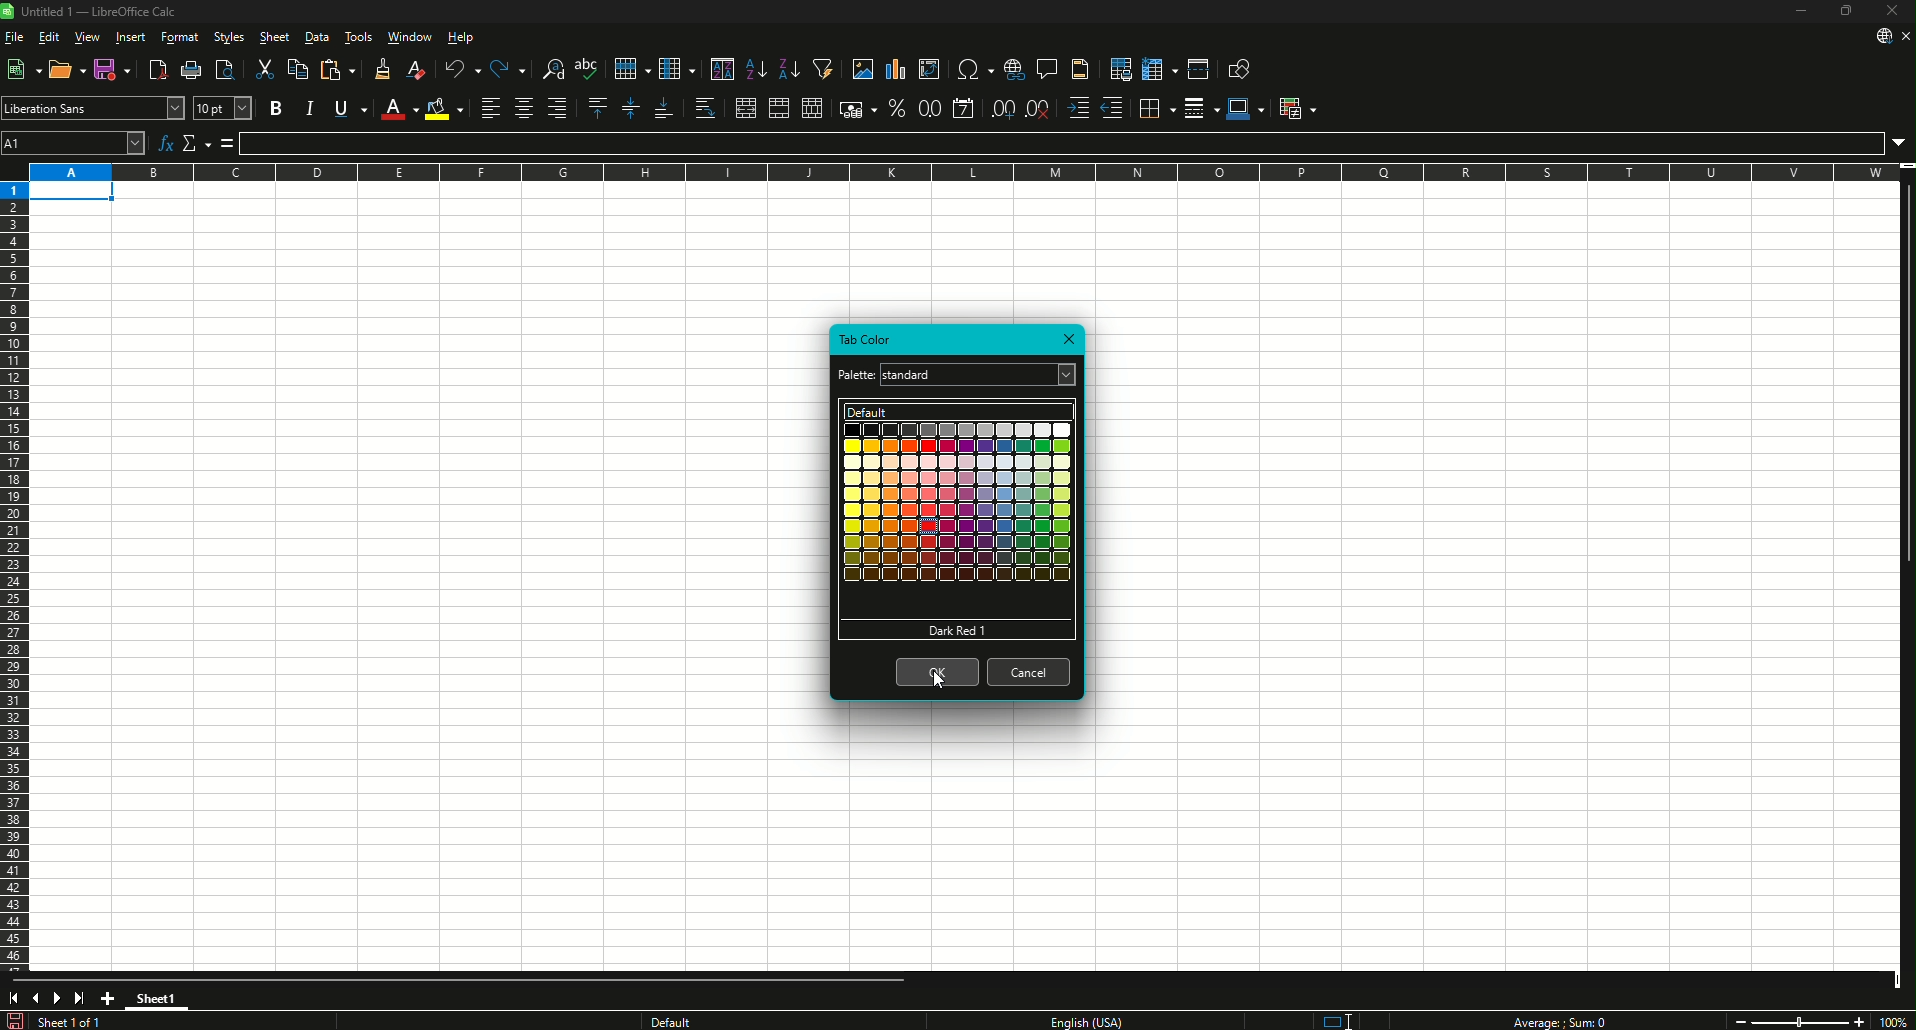 Image resolution: width=1916 pixels, height=1030 pixels. Describe the element at coordinates (965, 375) in the screenshot. I see `Current palette` at that location.